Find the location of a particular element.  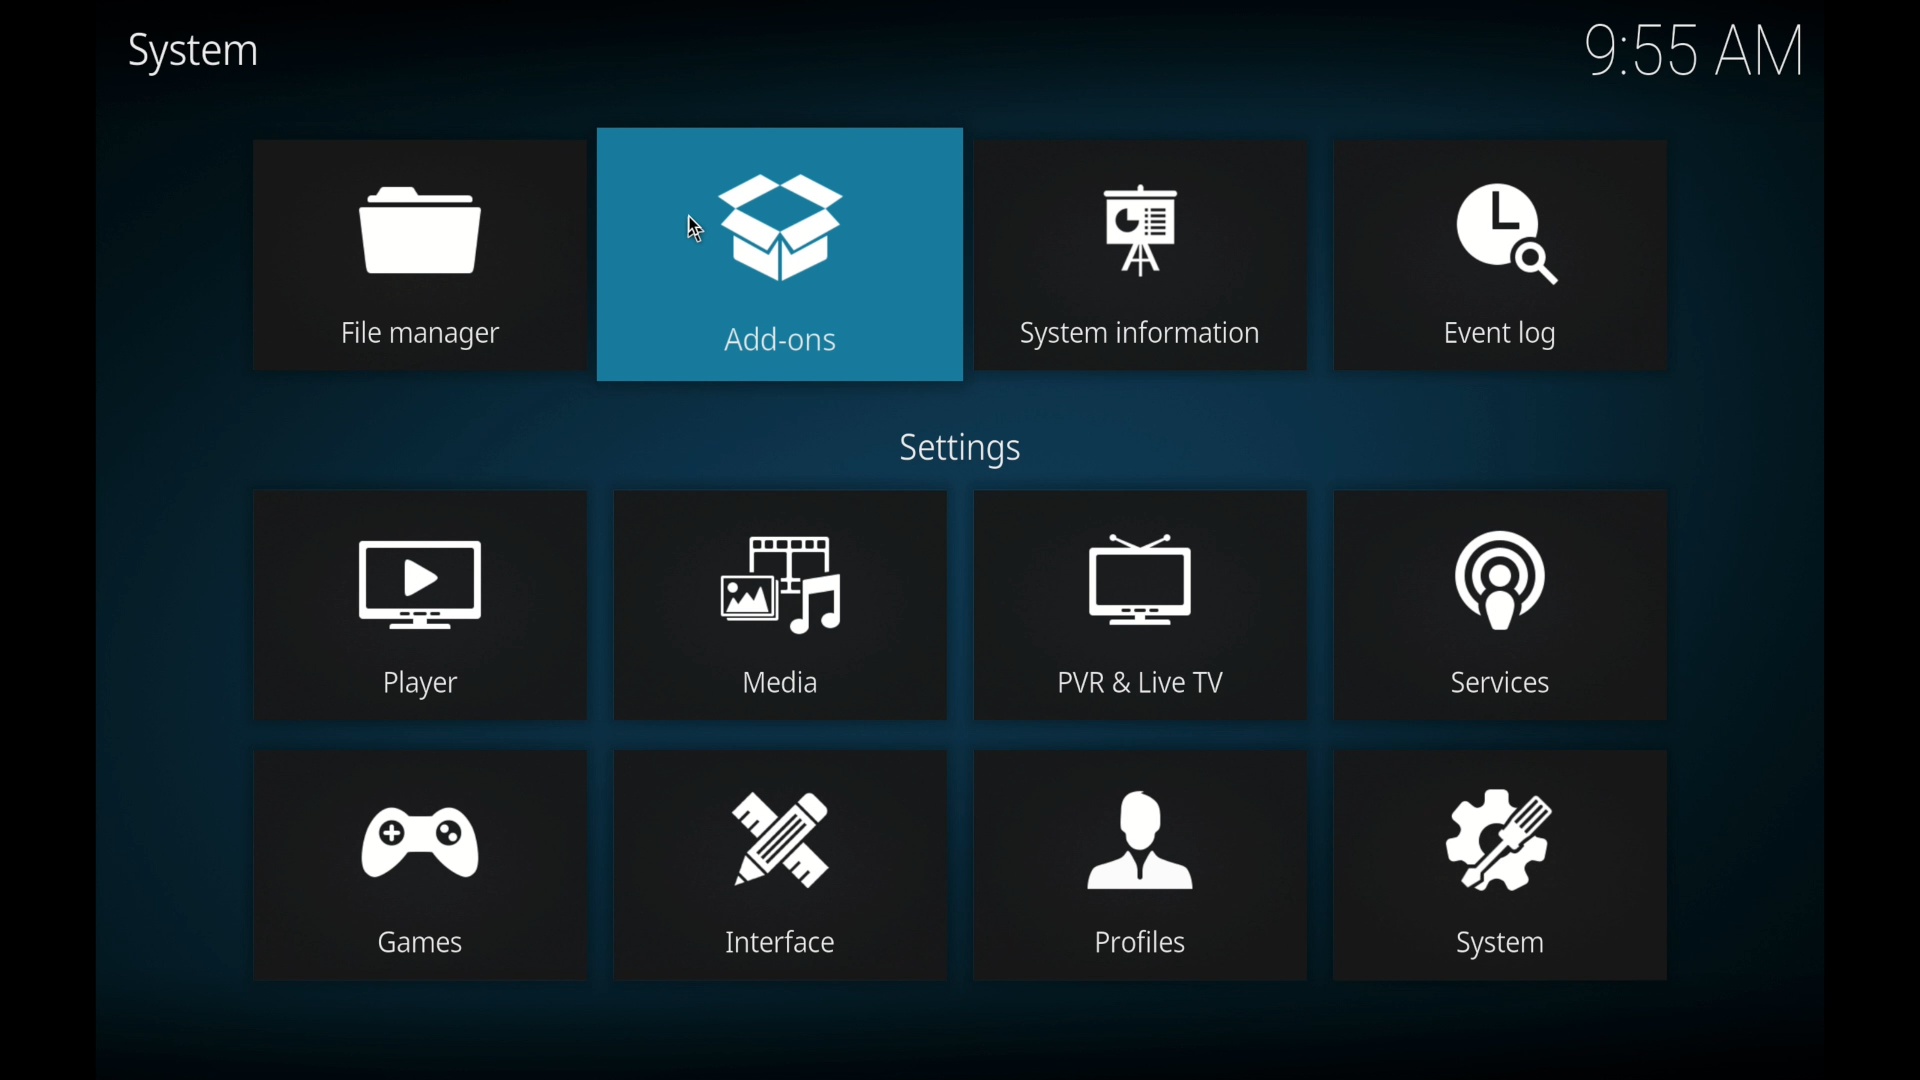

file manager is located at coordinates (414, 256).